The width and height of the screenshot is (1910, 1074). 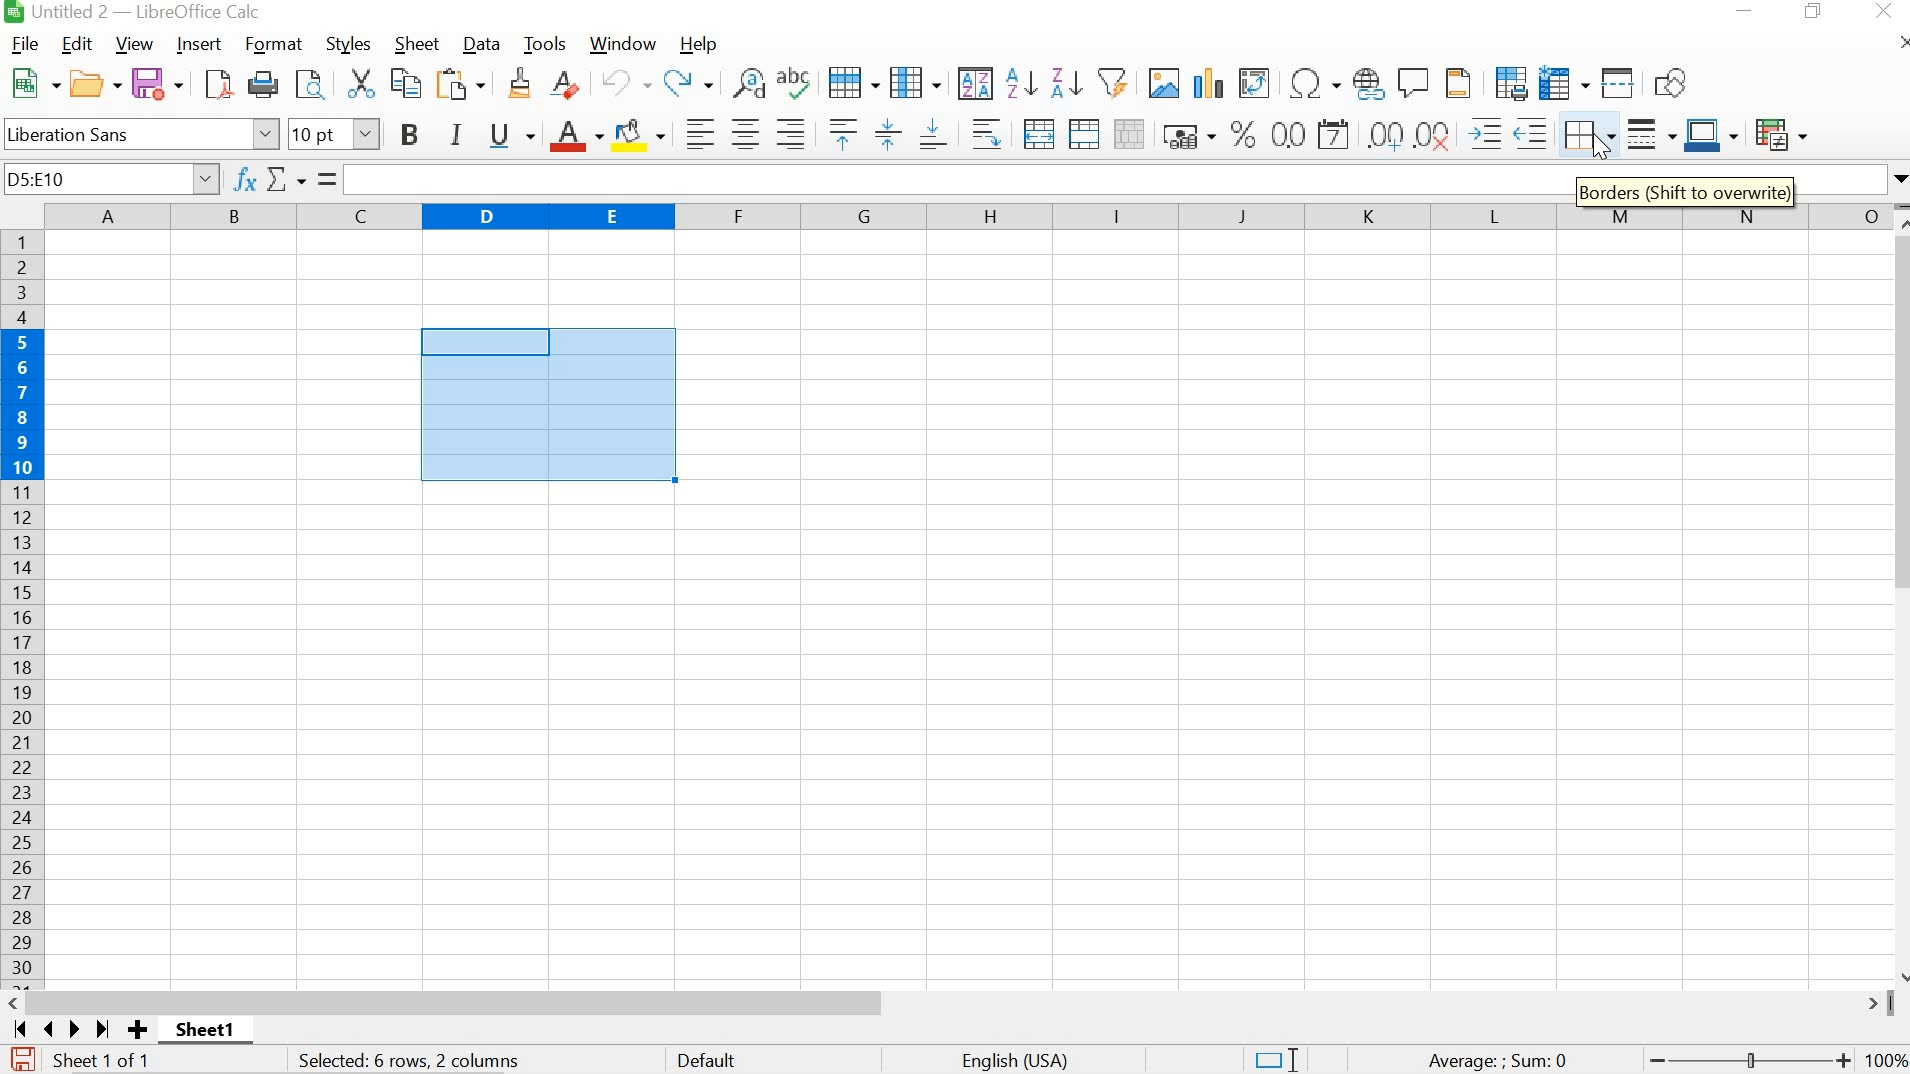 I want to click on BORDER COLOR, so click(x=1711, y=133).